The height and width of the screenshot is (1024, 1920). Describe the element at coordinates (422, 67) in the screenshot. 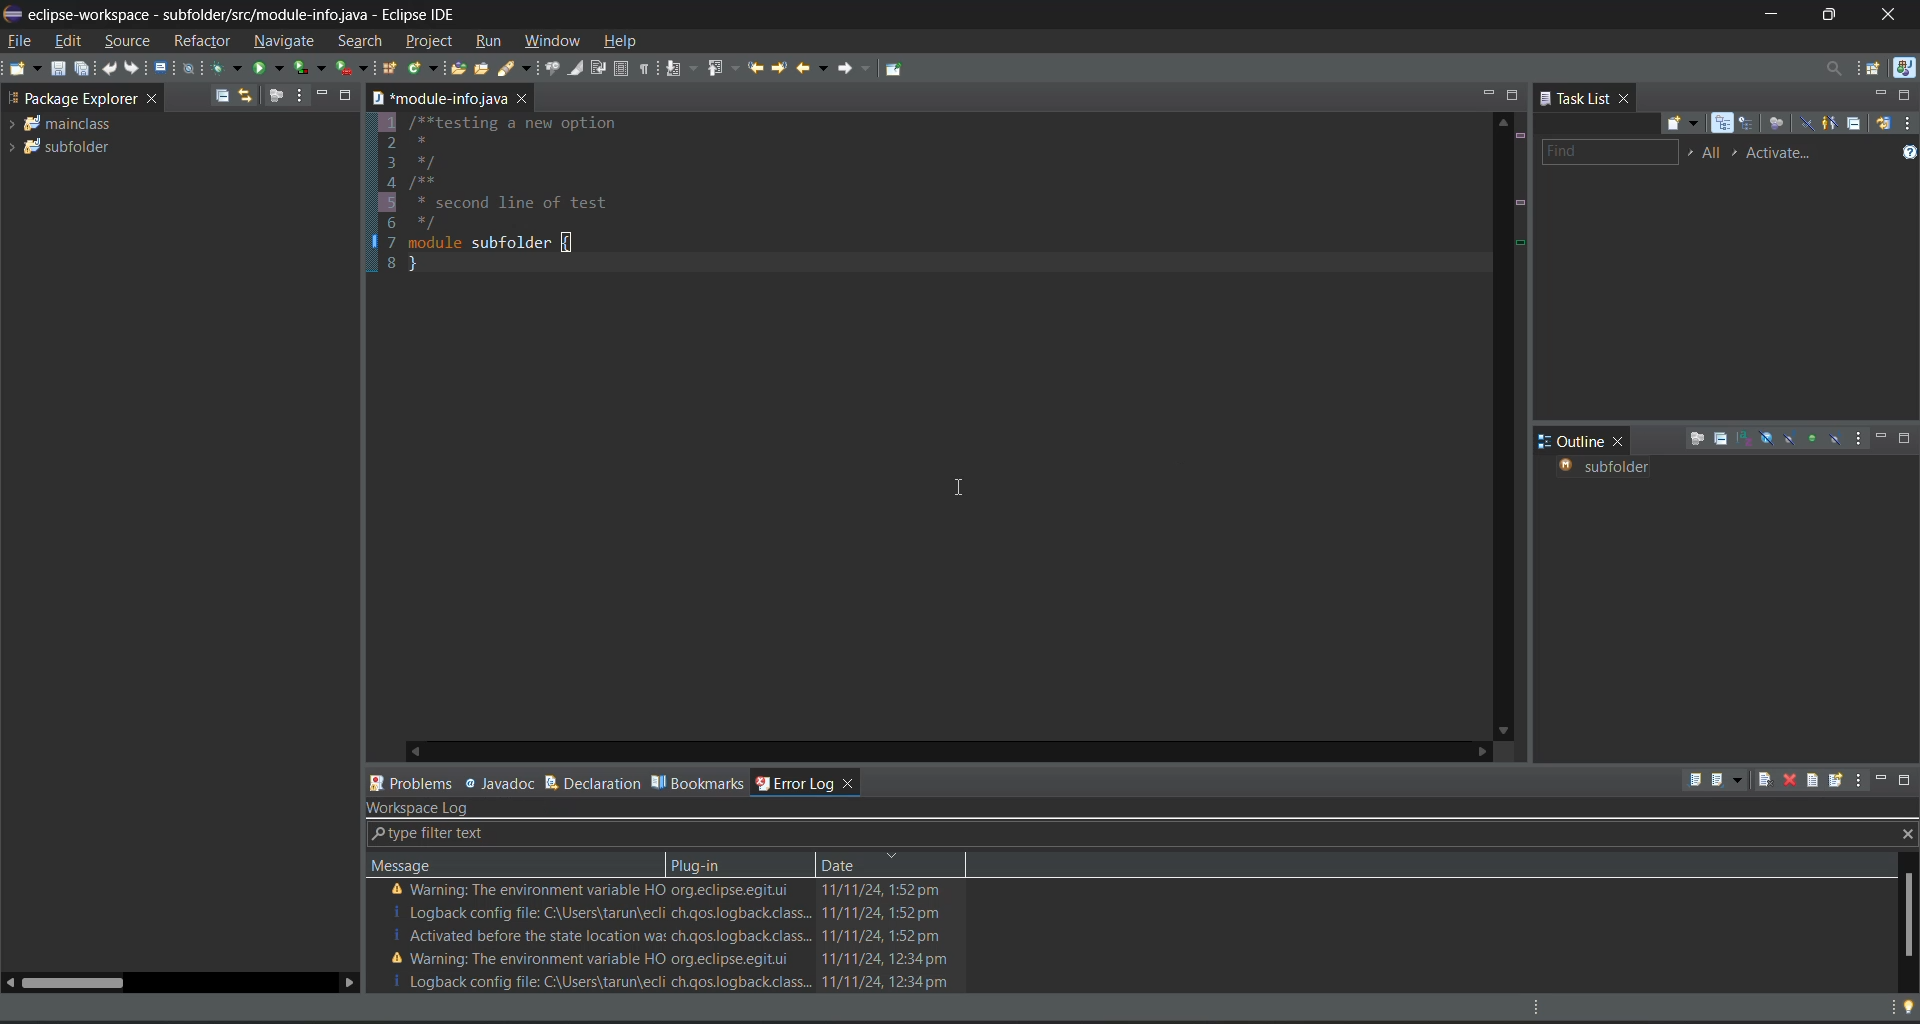

I see `new java class` at that location.